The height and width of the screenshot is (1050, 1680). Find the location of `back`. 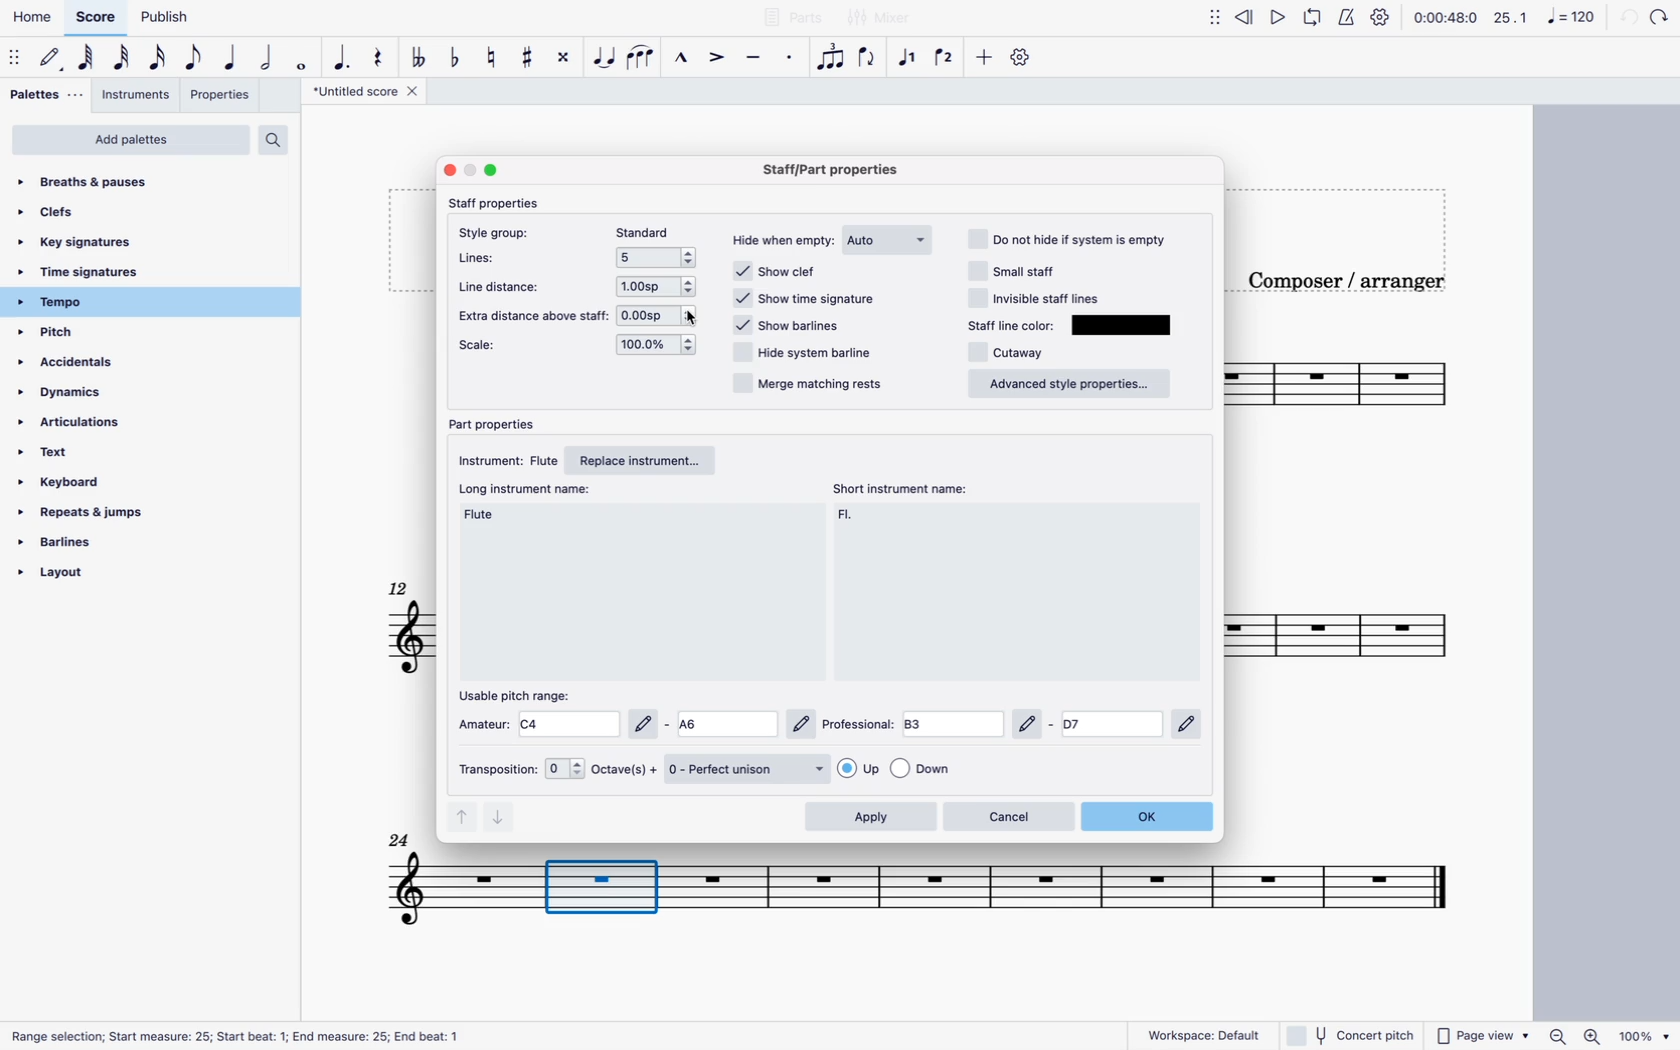

back is located at coordinates (1626, 17).